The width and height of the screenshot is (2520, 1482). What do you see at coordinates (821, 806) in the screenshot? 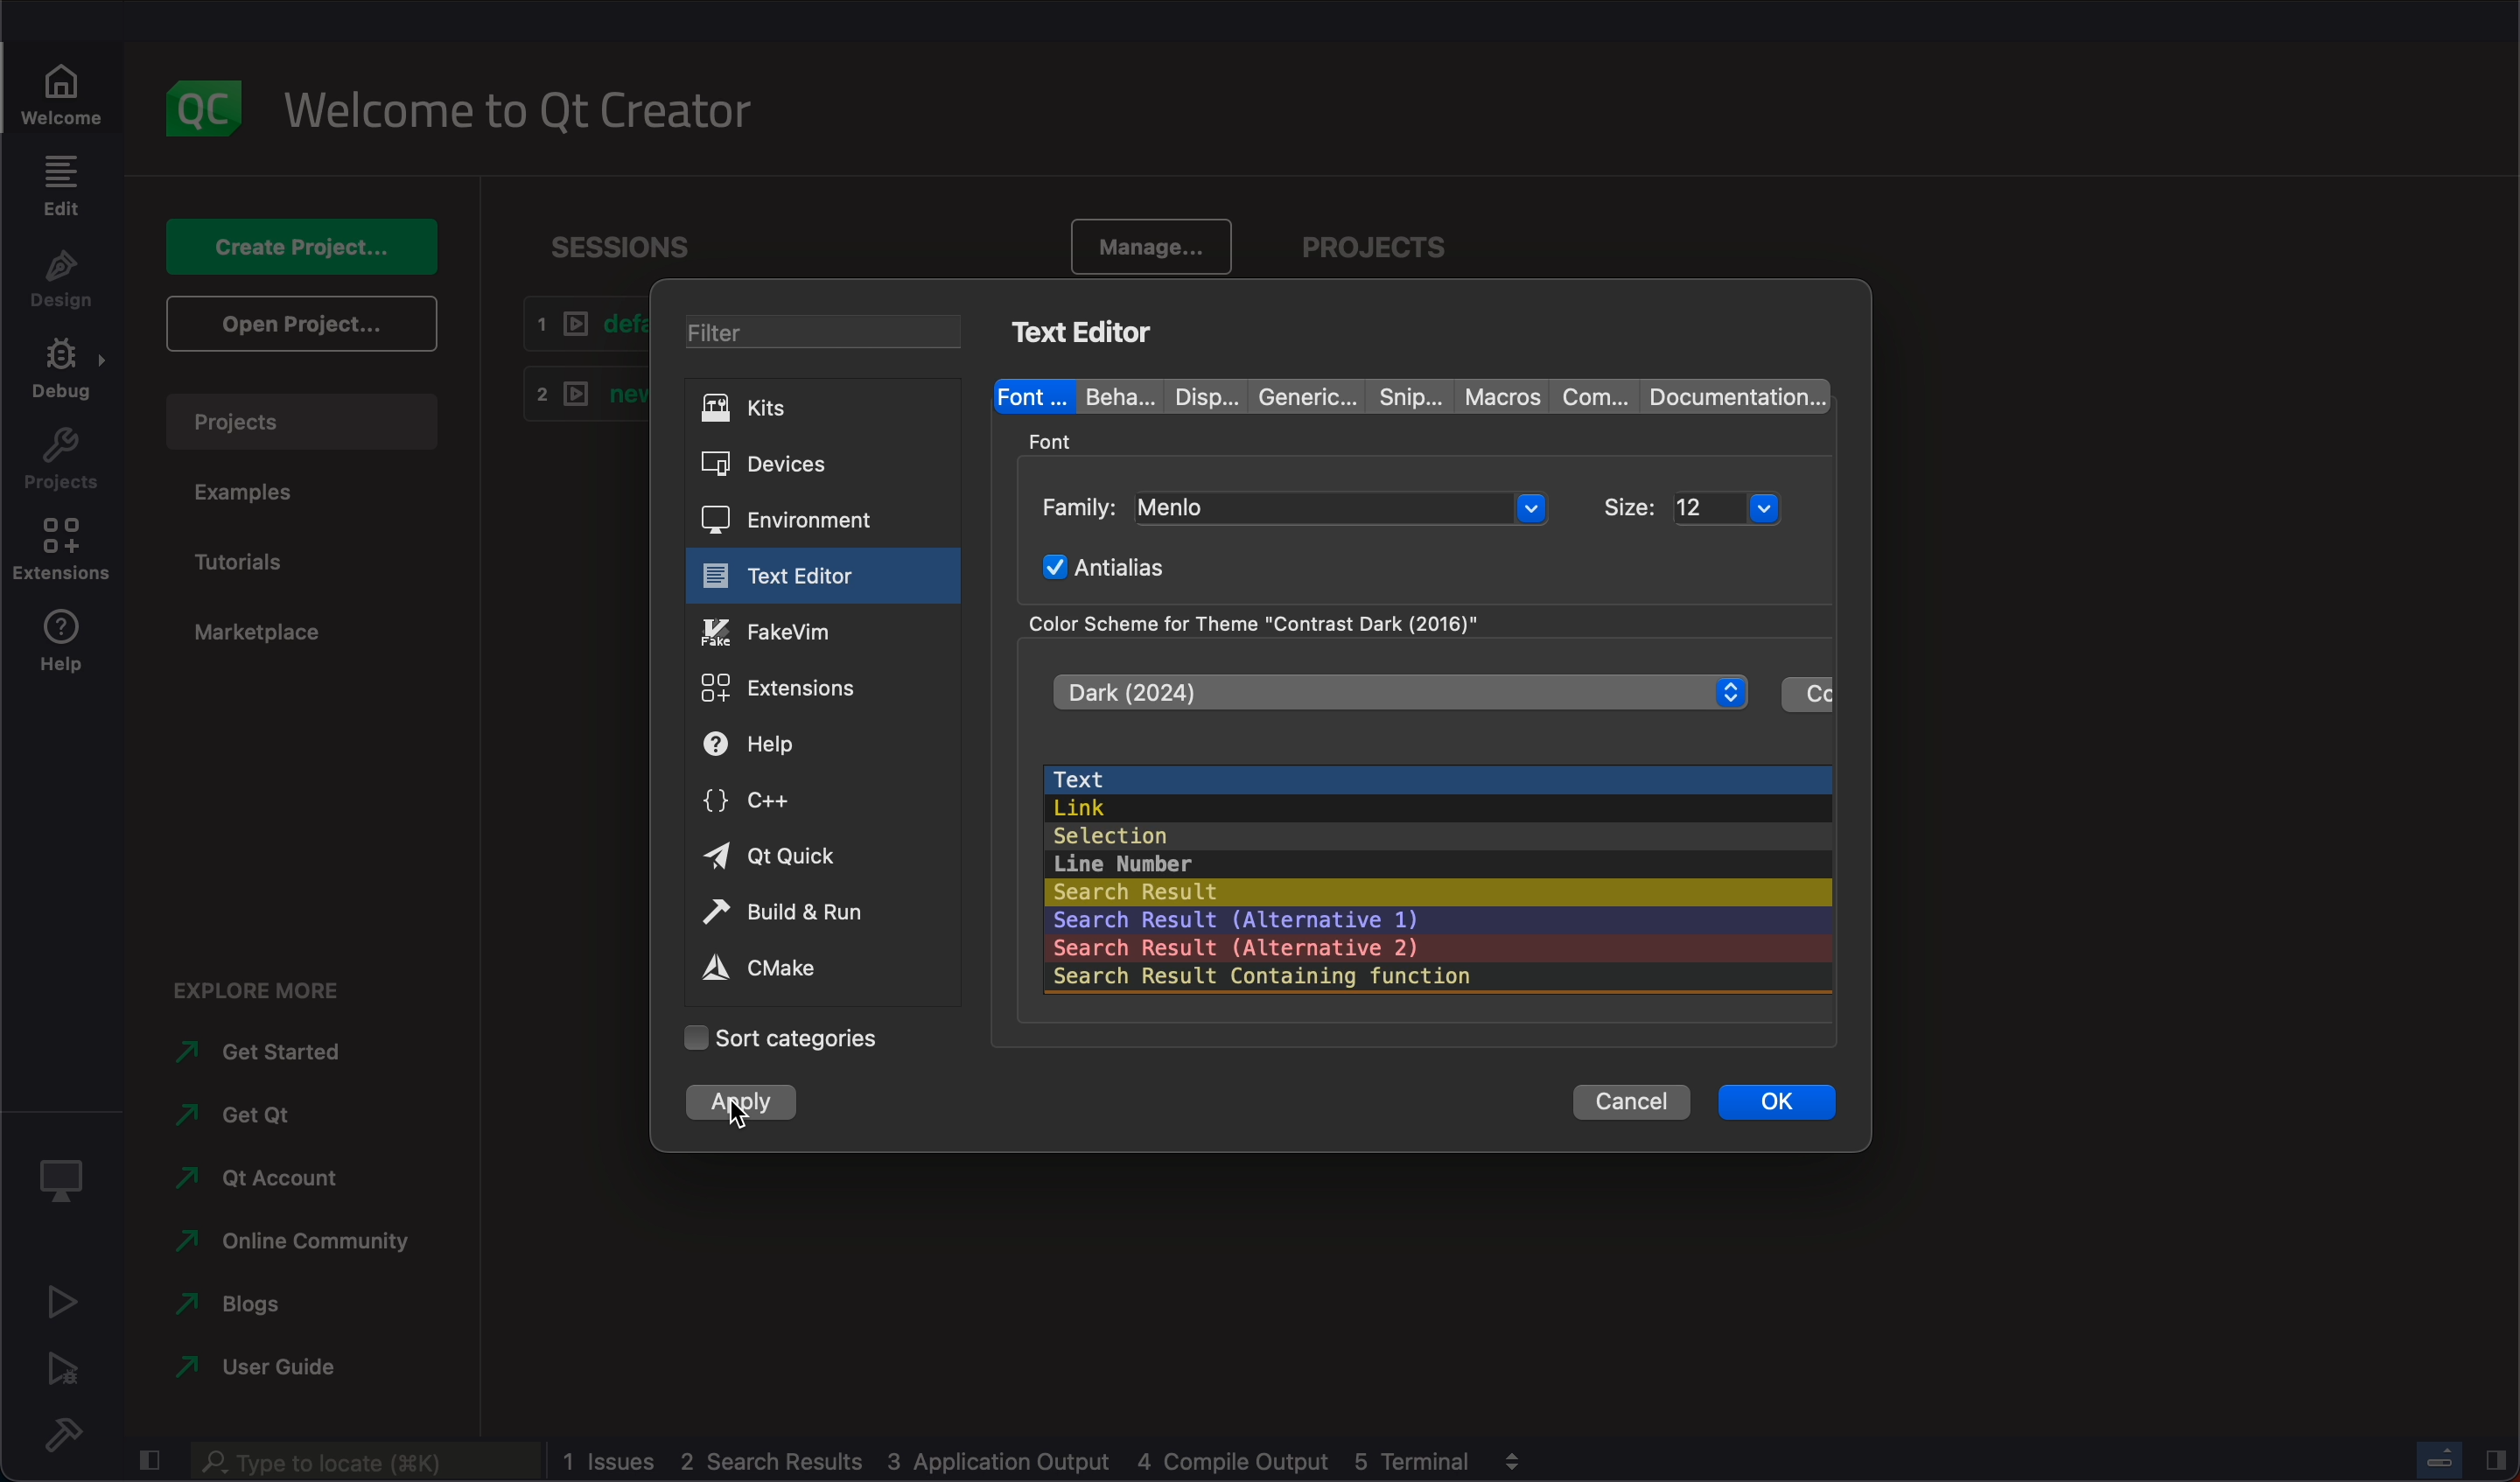
I see `c++` at bounding box center [821, 806].